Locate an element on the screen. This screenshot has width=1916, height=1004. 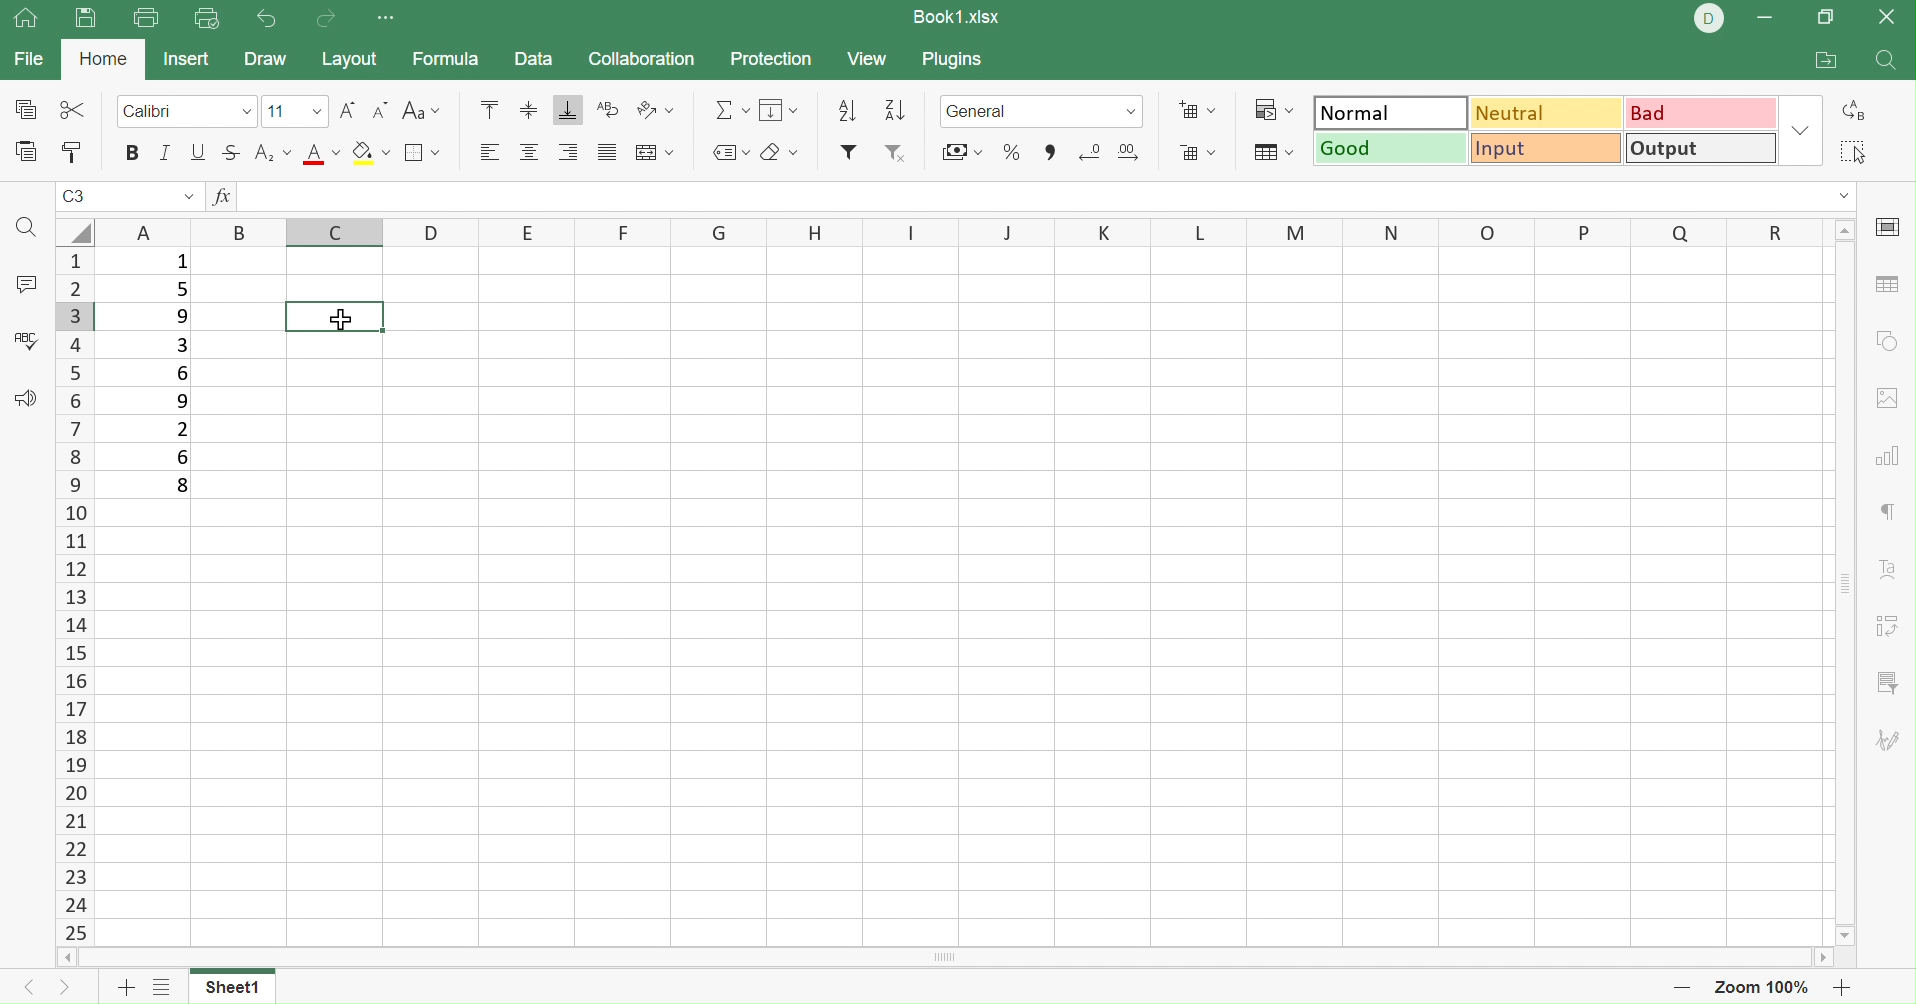
Zoom 100% is located at coordinates (1766, 987).